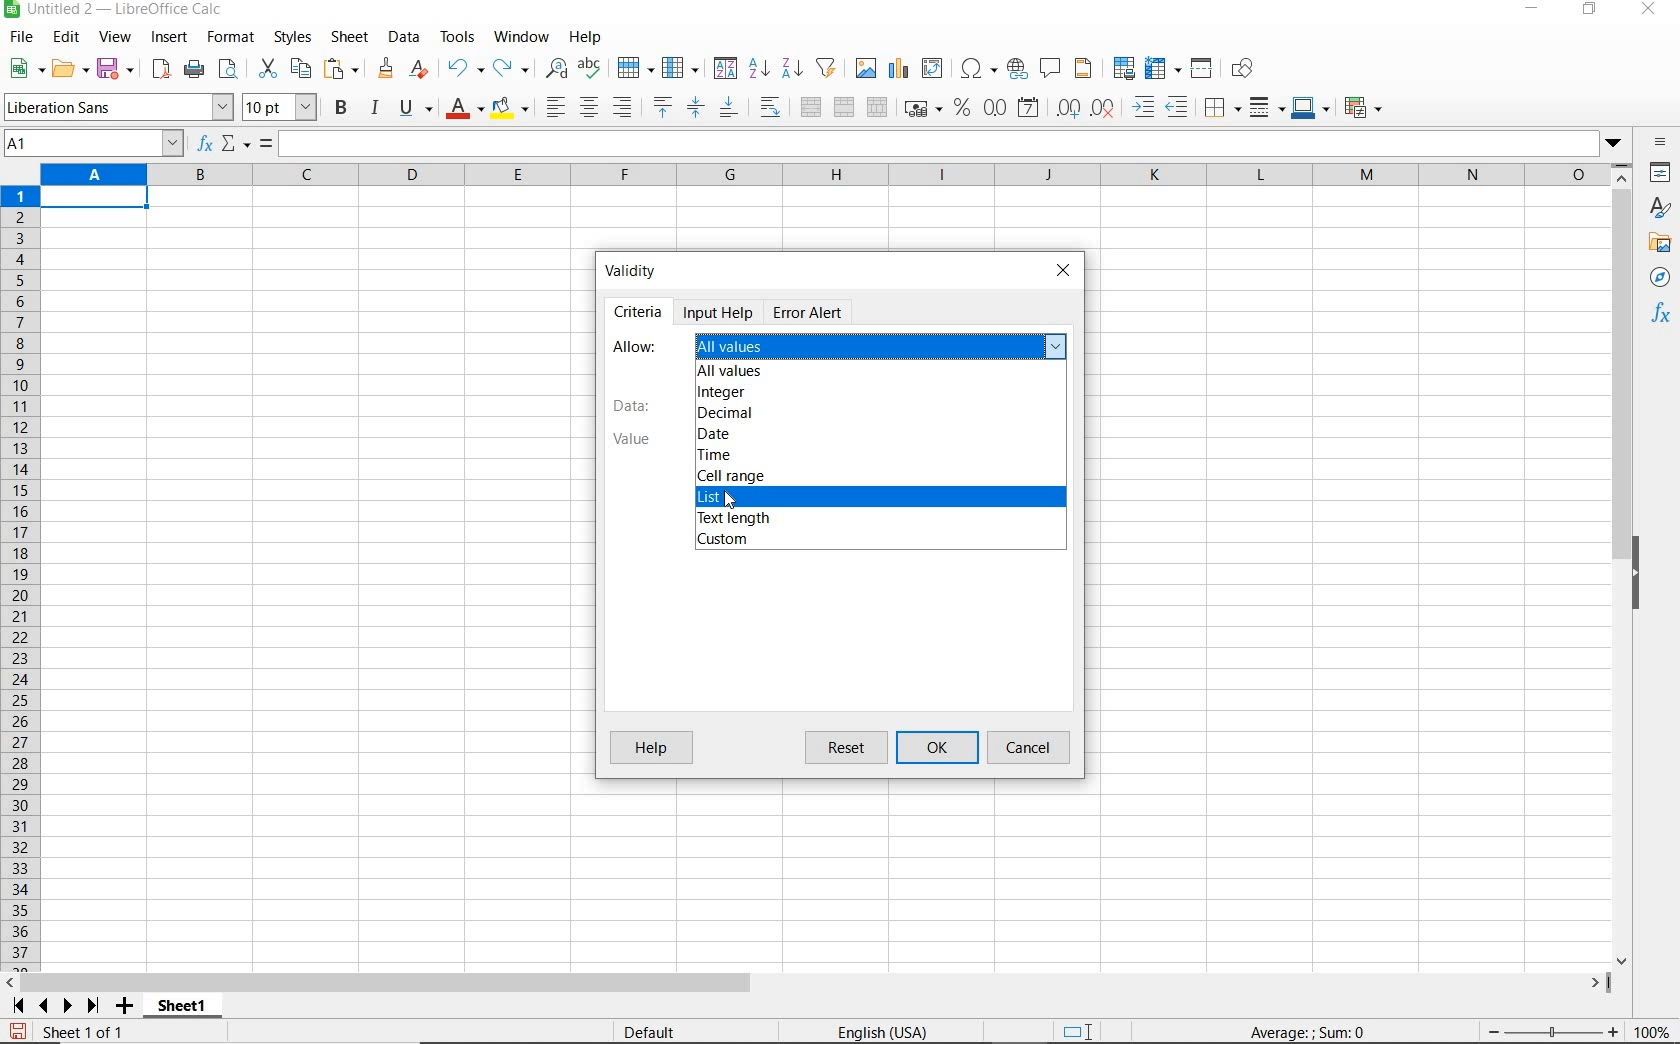 This screenshot has width=1680, height=1044. Describe the element at coordinates (1246, 69) in the screenshot. I see `show draw functions` at that location.